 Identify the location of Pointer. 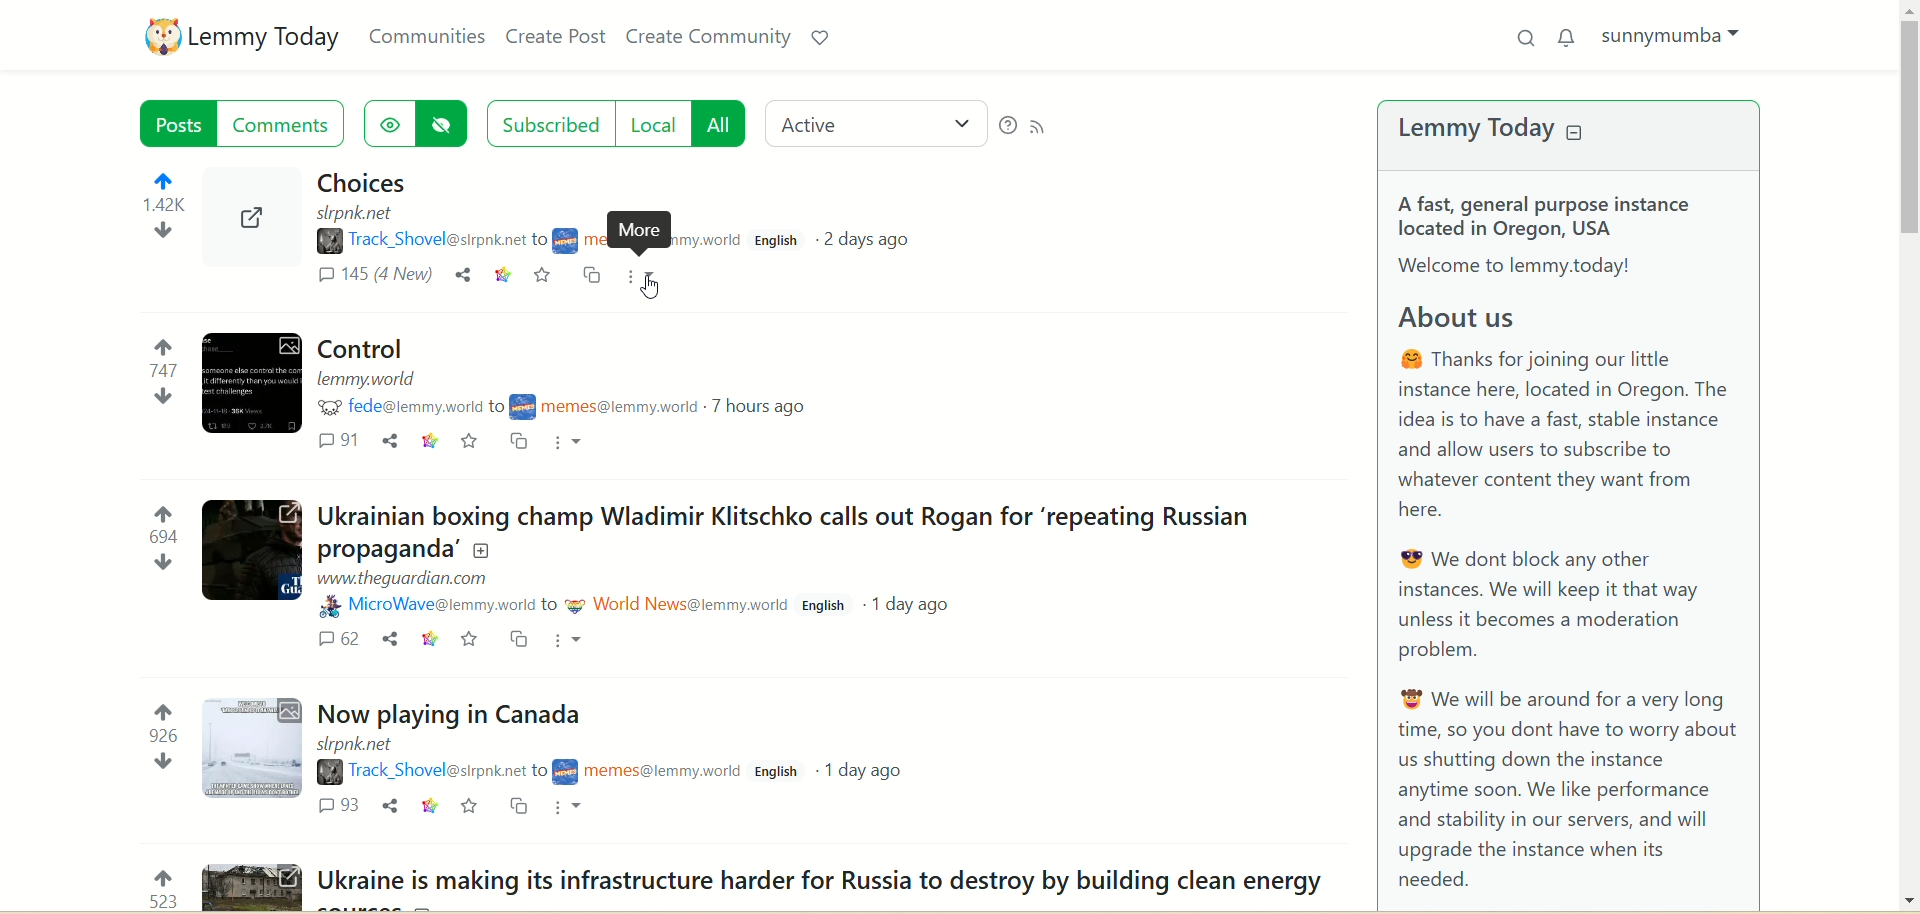
(665, 294).